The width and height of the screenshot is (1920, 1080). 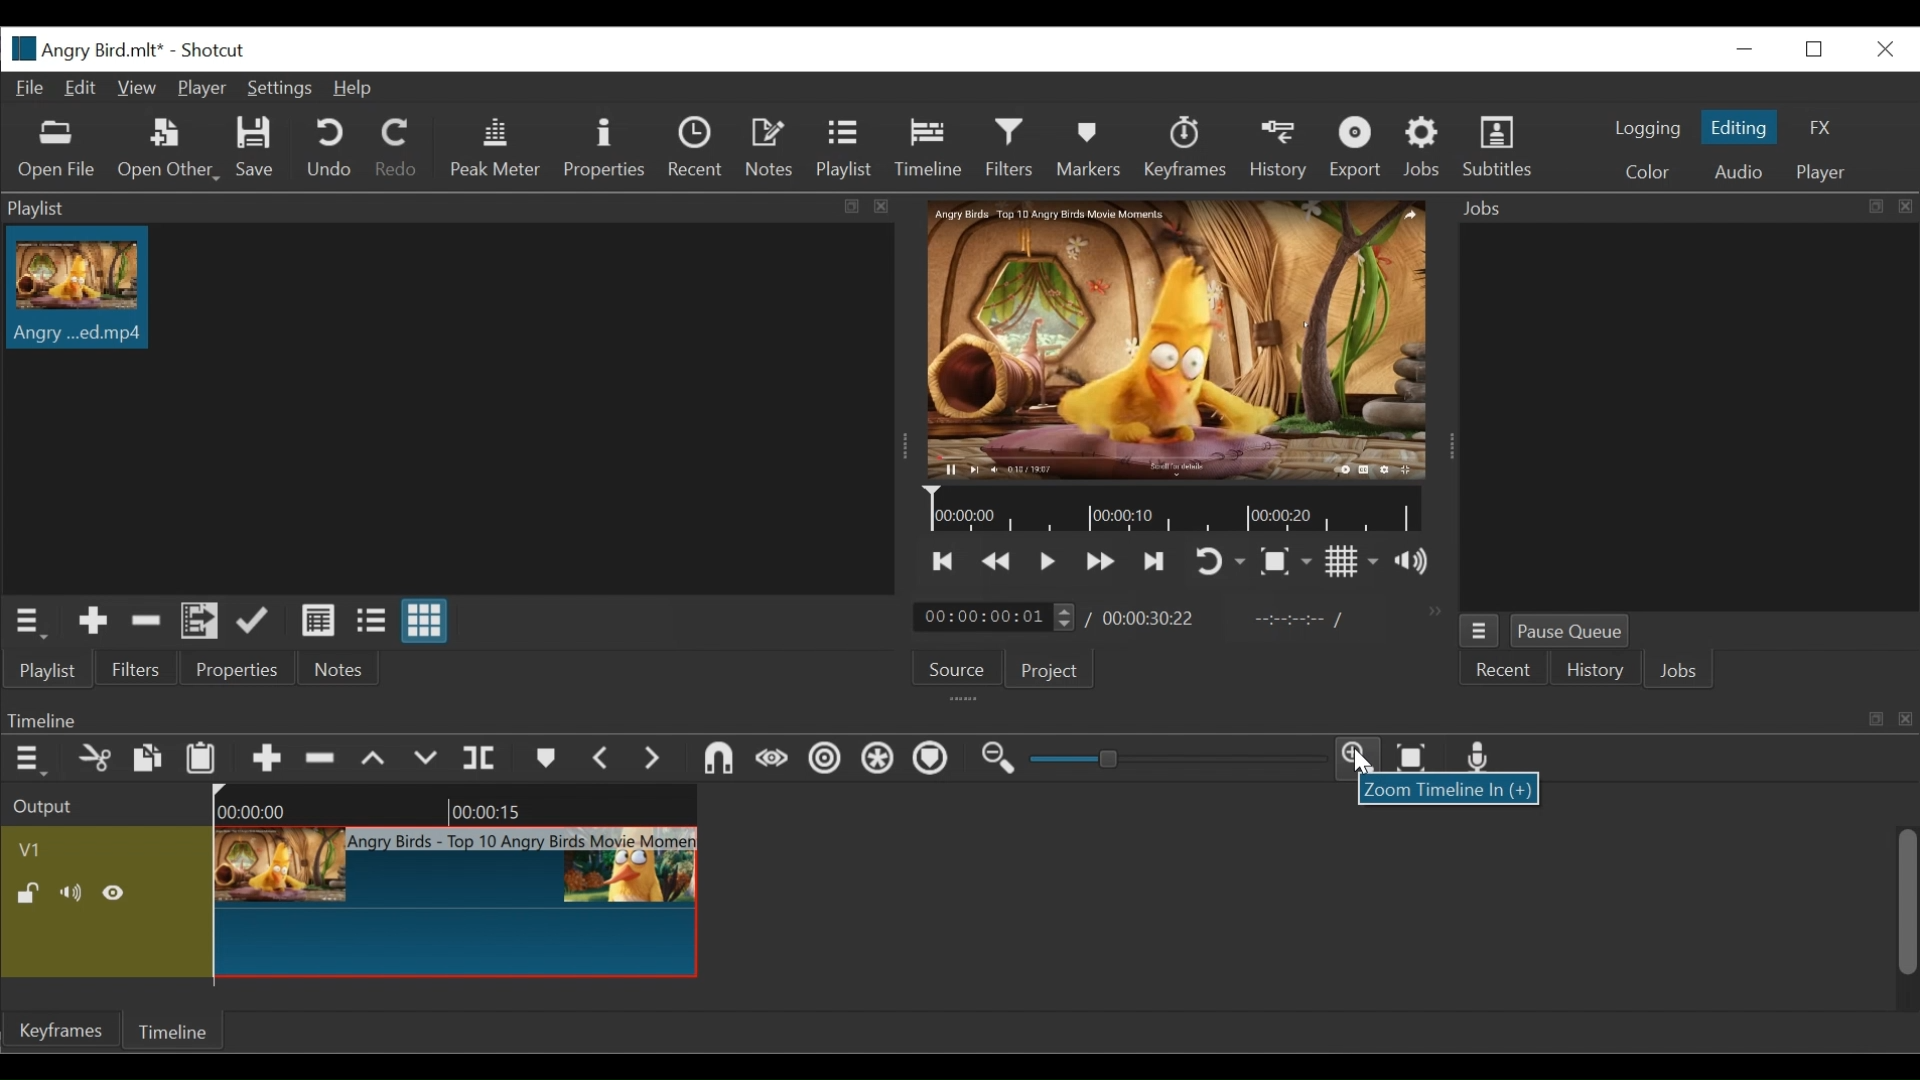 I want to click on Ripple all tracks, so click(x=875, y=758).